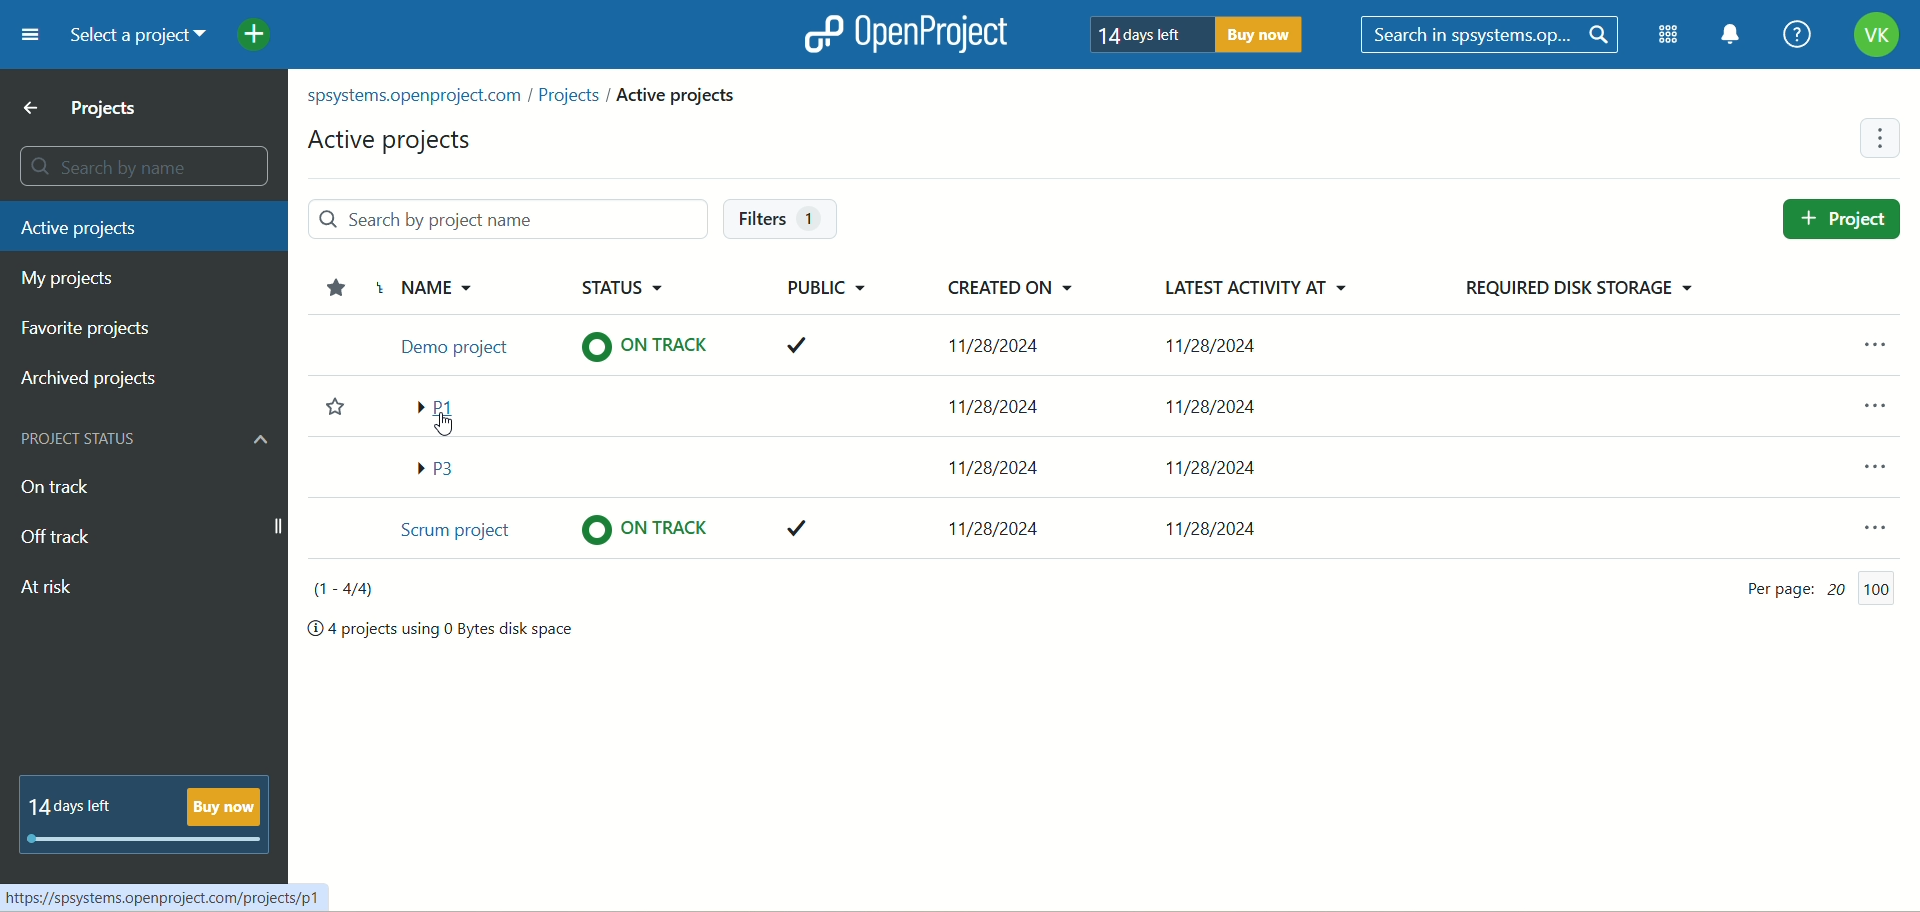 The height and width of the screenshot is (912, 1920). I want to click on P3, so click(442, 467).